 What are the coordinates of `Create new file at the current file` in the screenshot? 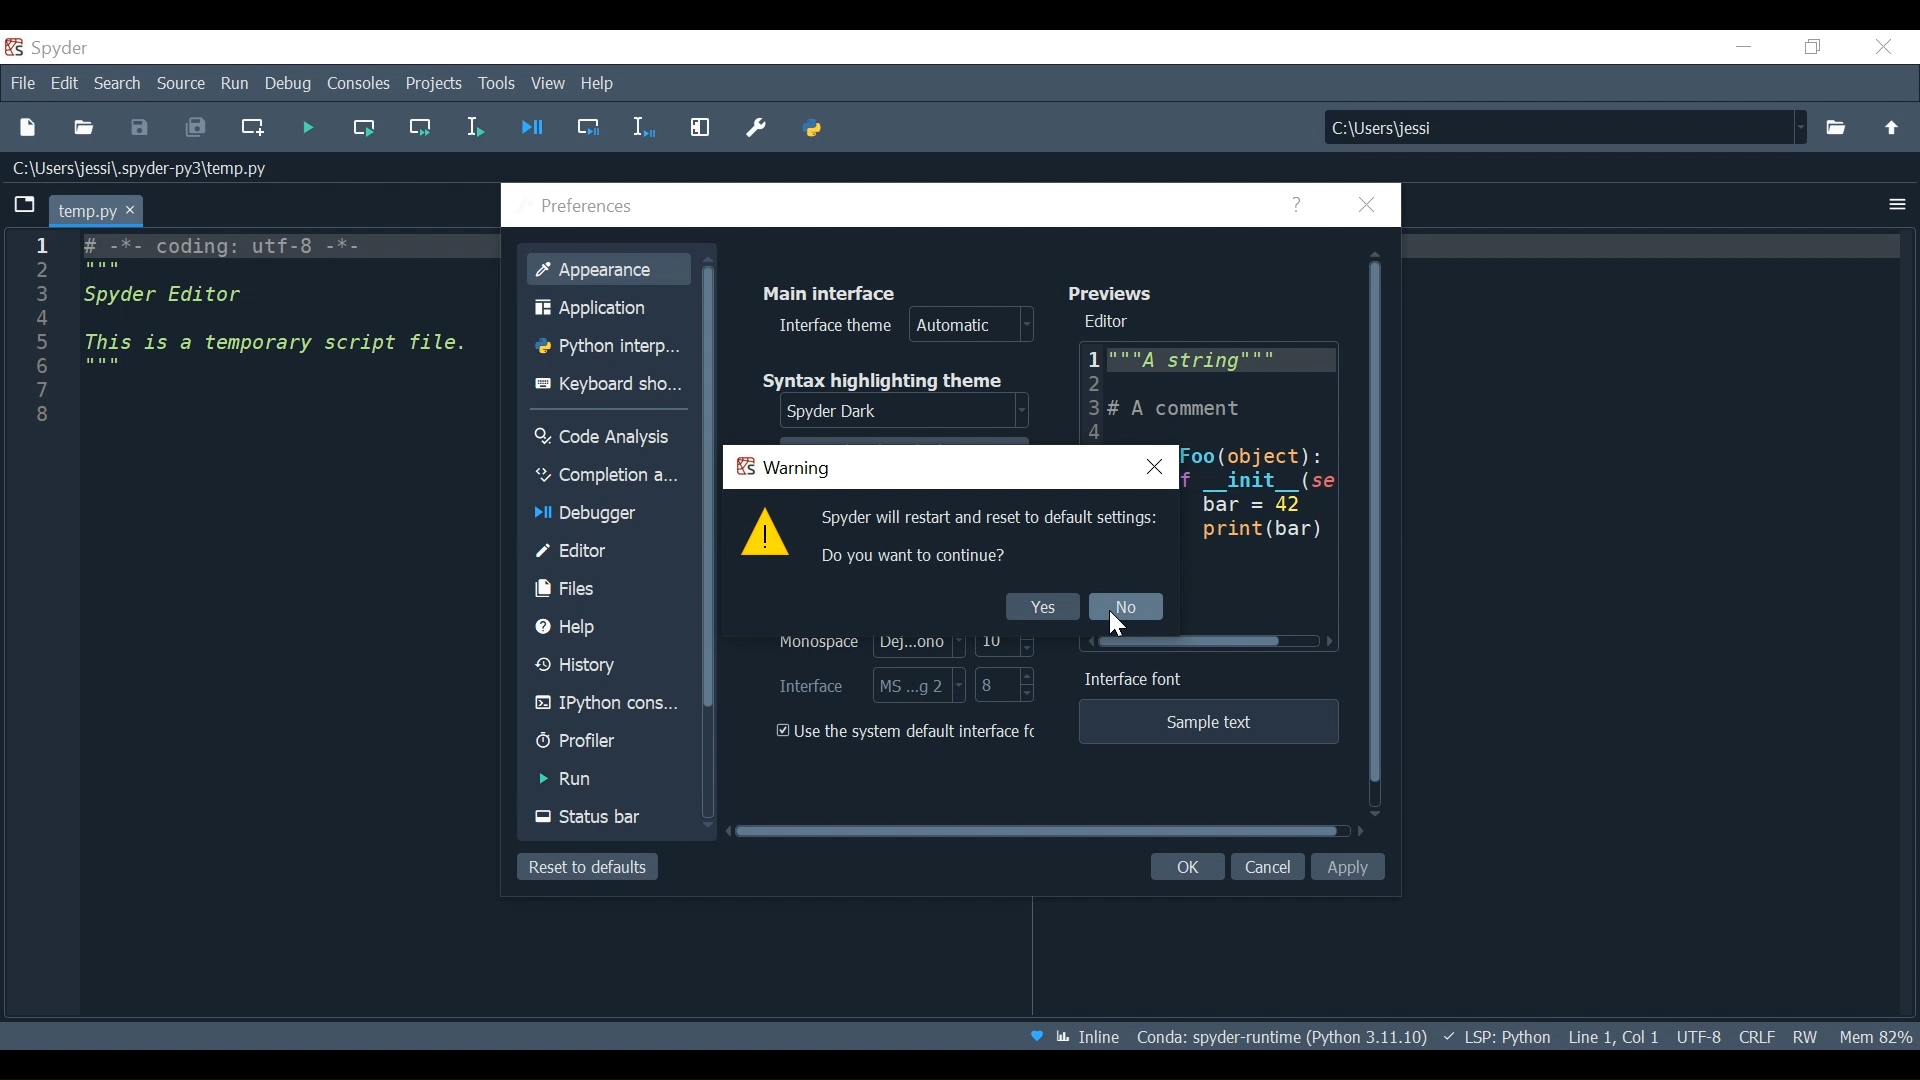 It's located at (253, 128).